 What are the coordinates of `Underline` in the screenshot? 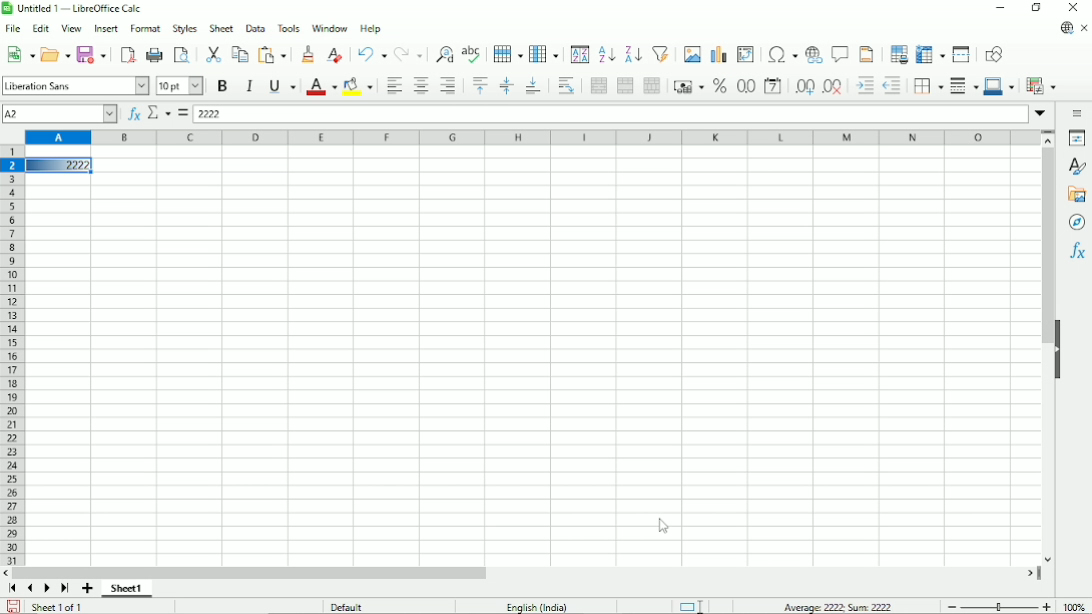 It's located at (282, 87).